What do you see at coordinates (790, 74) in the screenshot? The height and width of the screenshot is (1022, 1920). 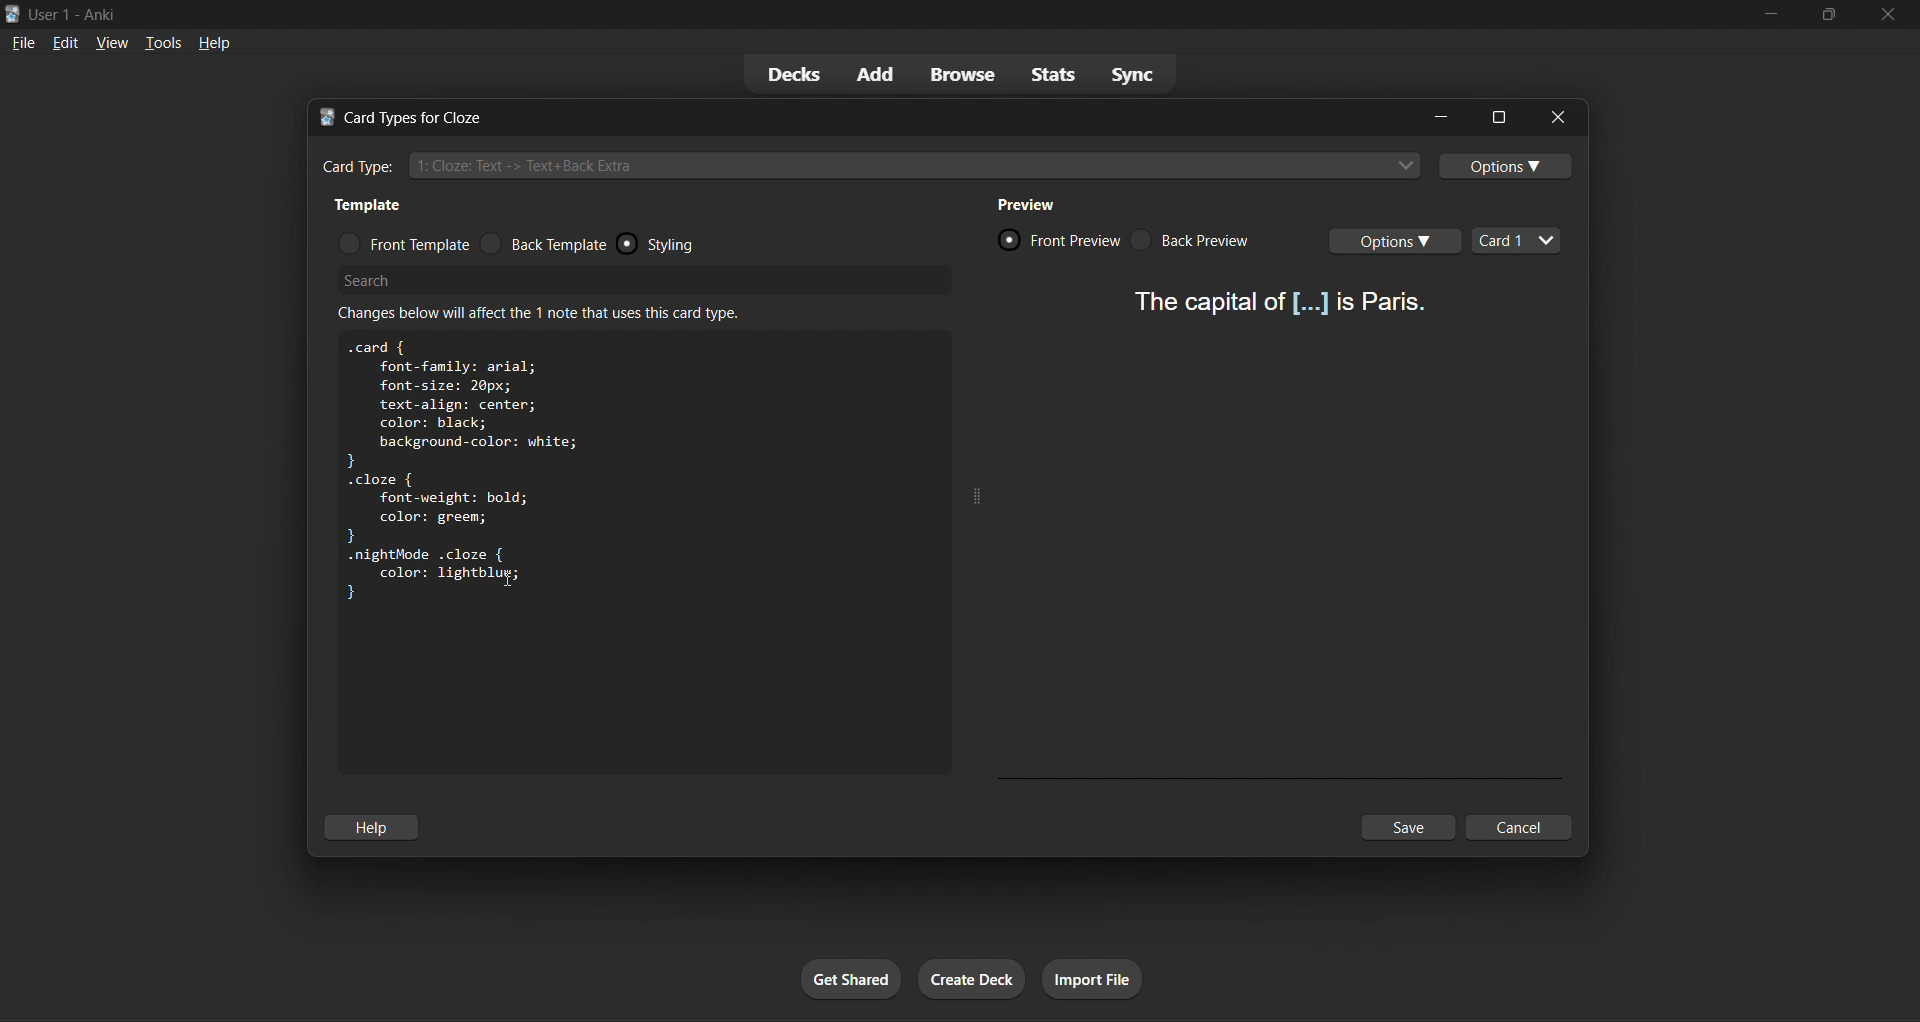 I see `decks` at bounding box center [790, 74].